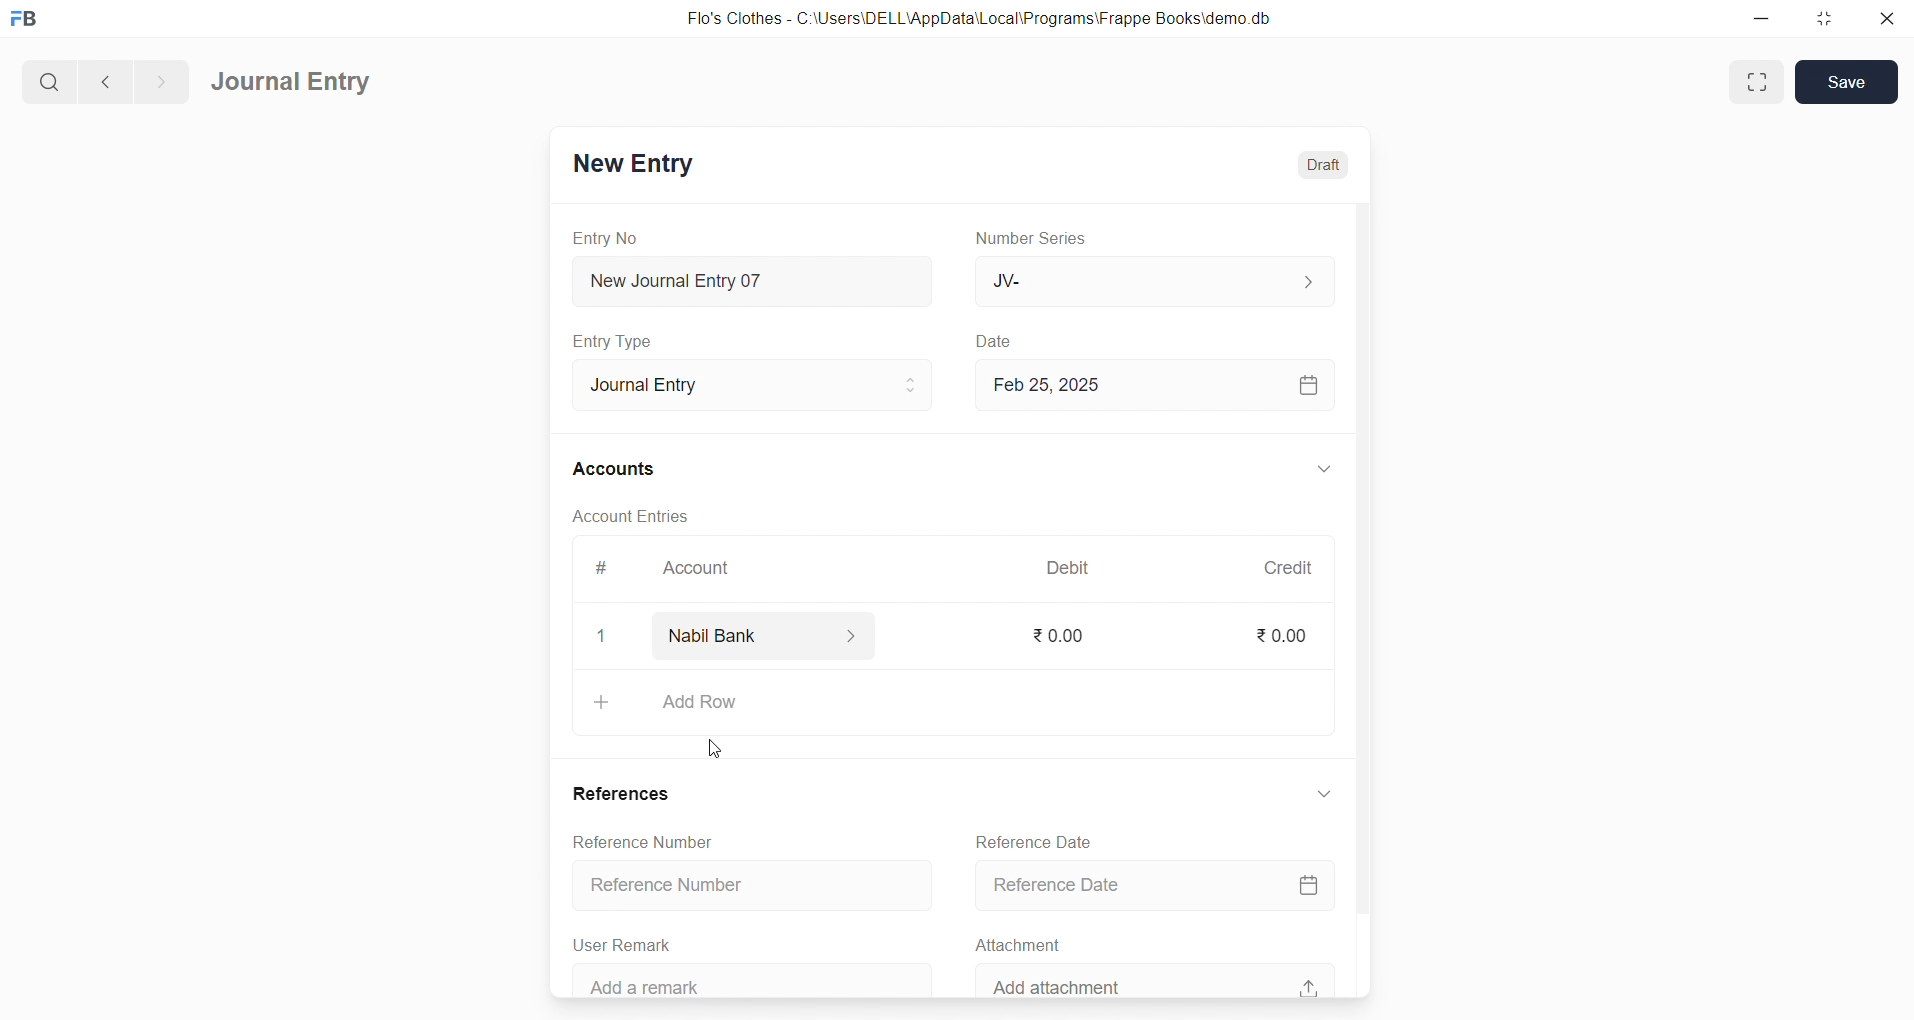  What do you see at coordinates (1760, 20) in the screenshot?
I see `minimize` at bounding box center [1760, 20].